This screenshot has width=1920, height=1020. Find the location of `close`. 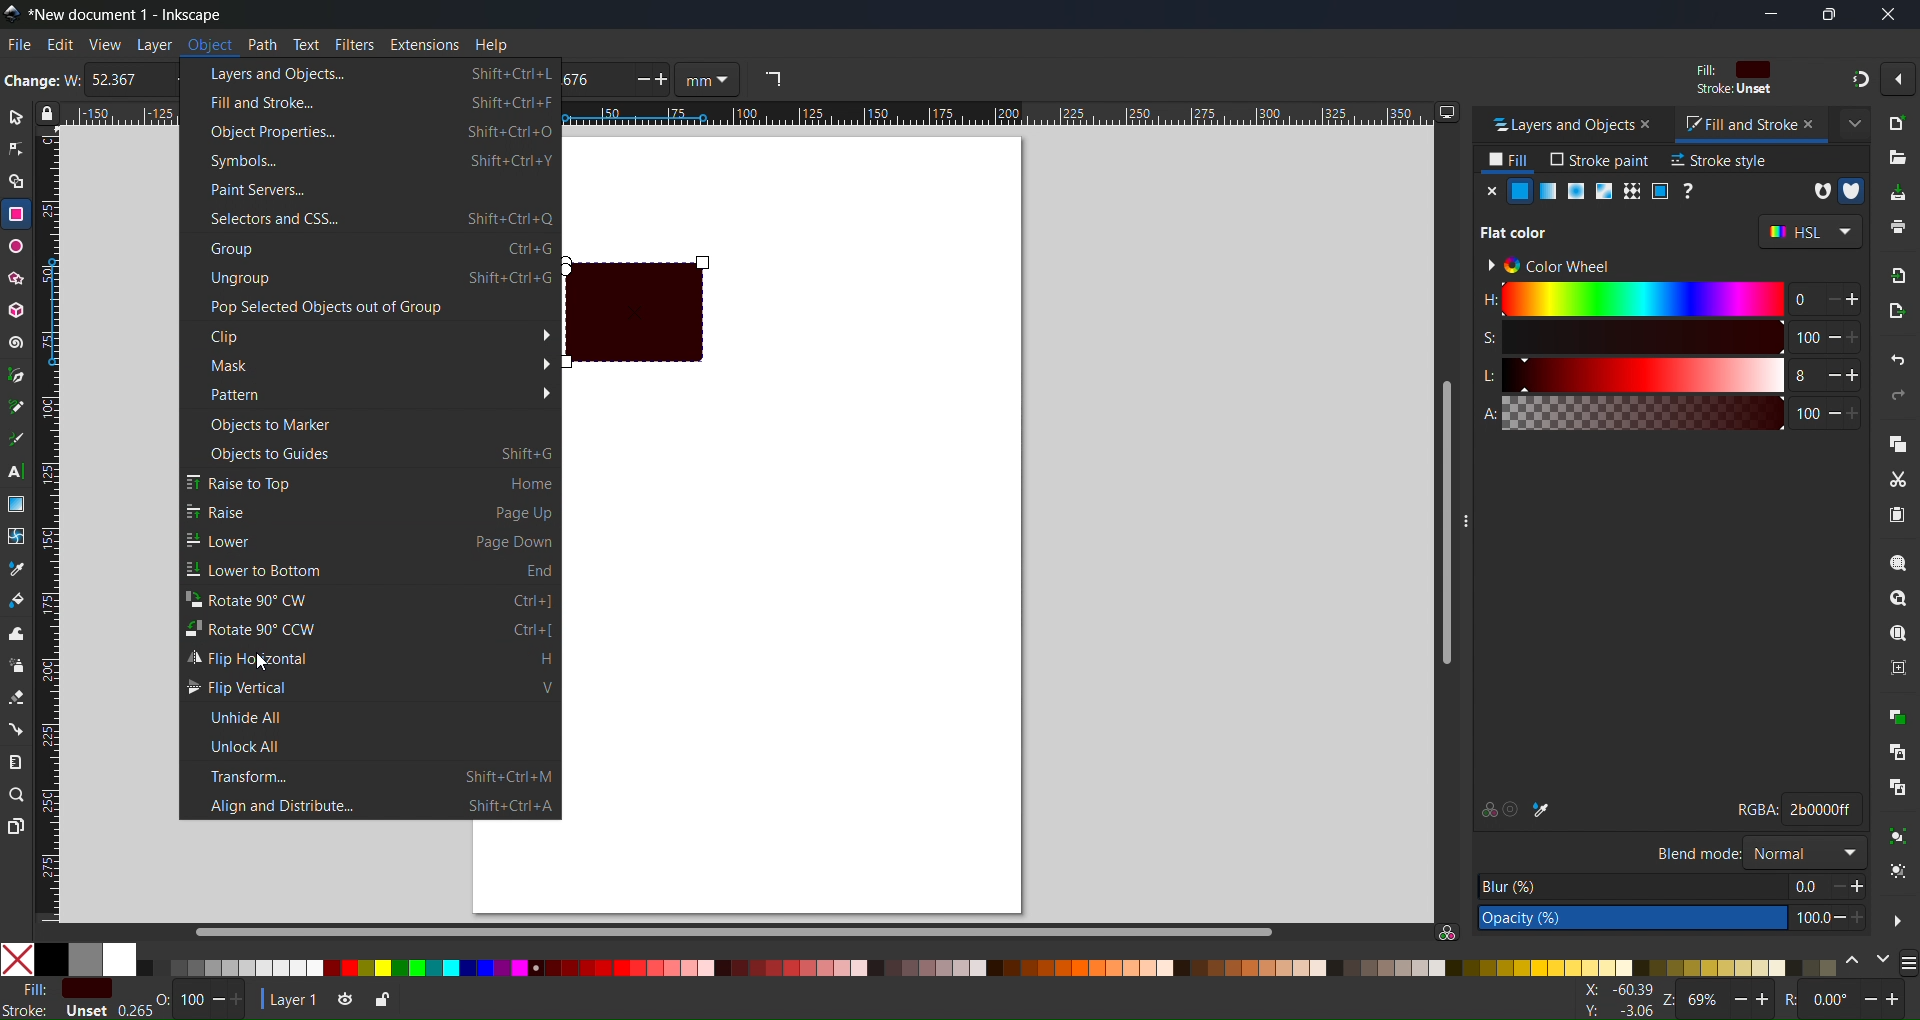

close is located at coordinates (1810, 123).